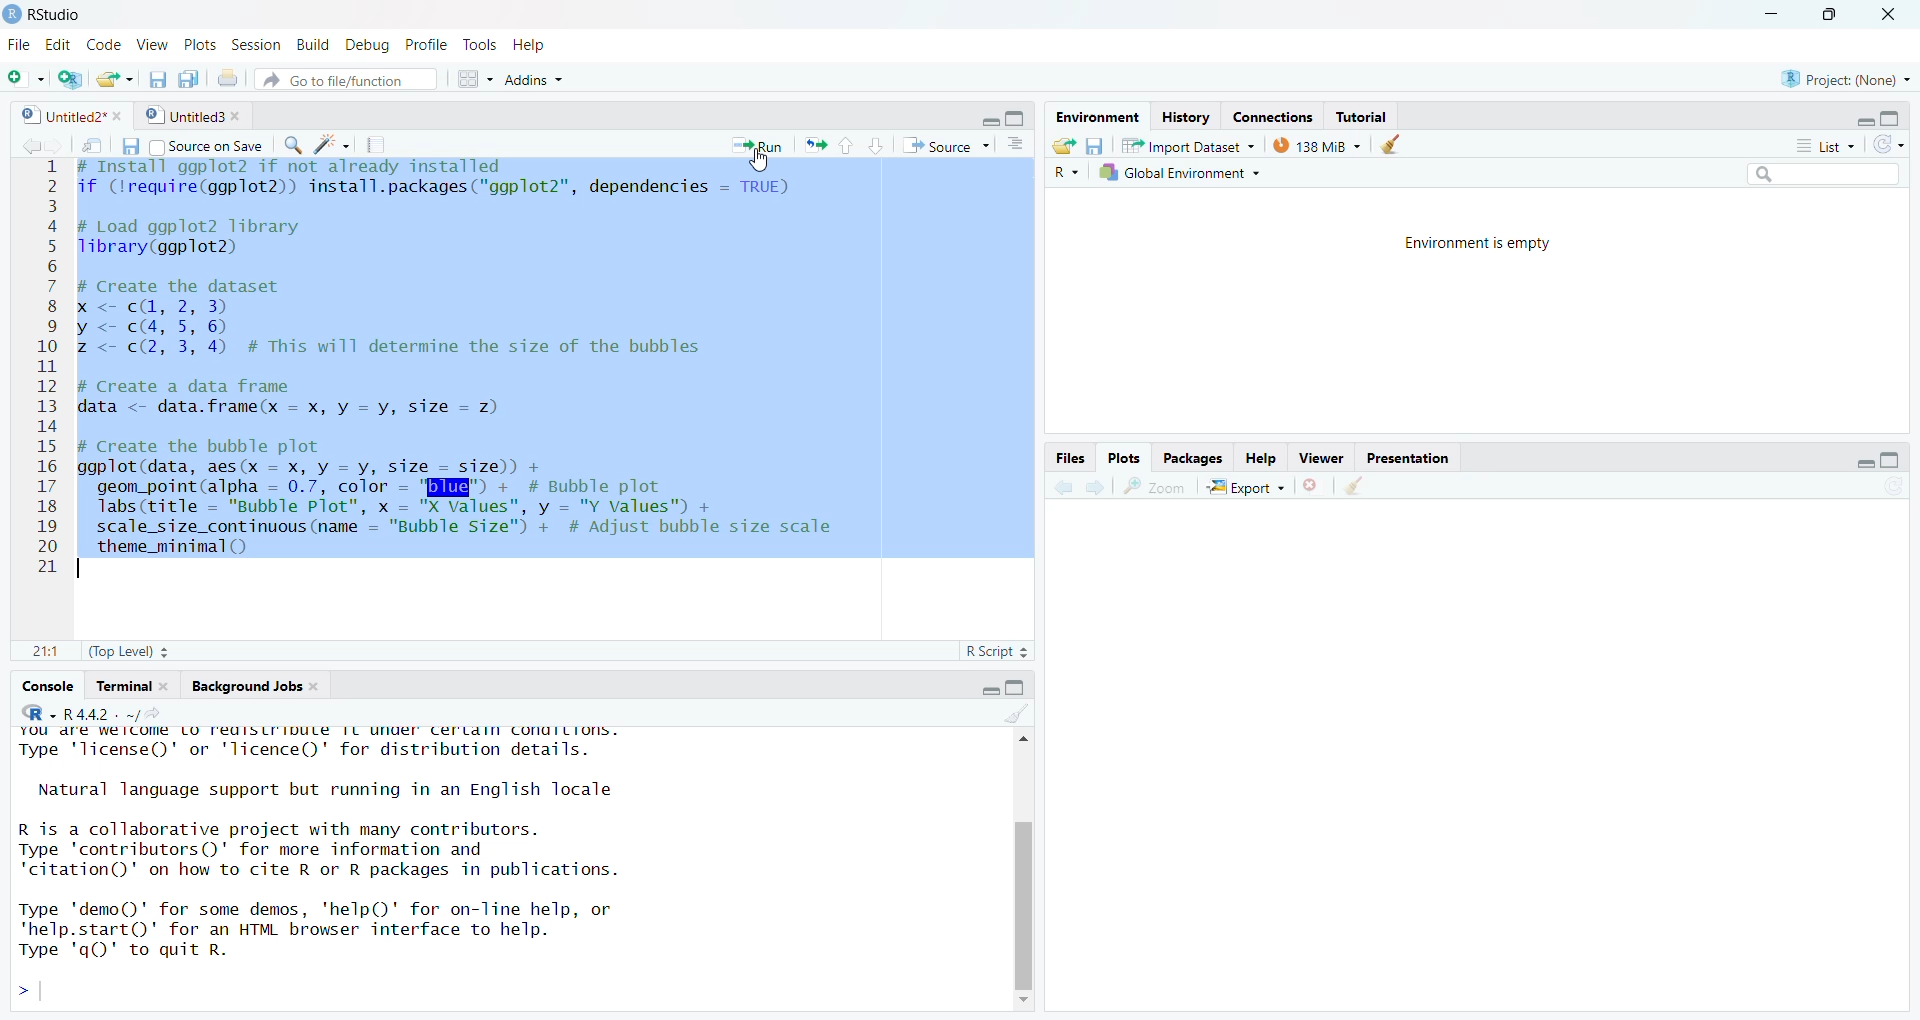 This screenshot has width=1920, height=1020. Describe the element at coordinates (1271, 114) in the screenshot. I see `Connections` at that location.